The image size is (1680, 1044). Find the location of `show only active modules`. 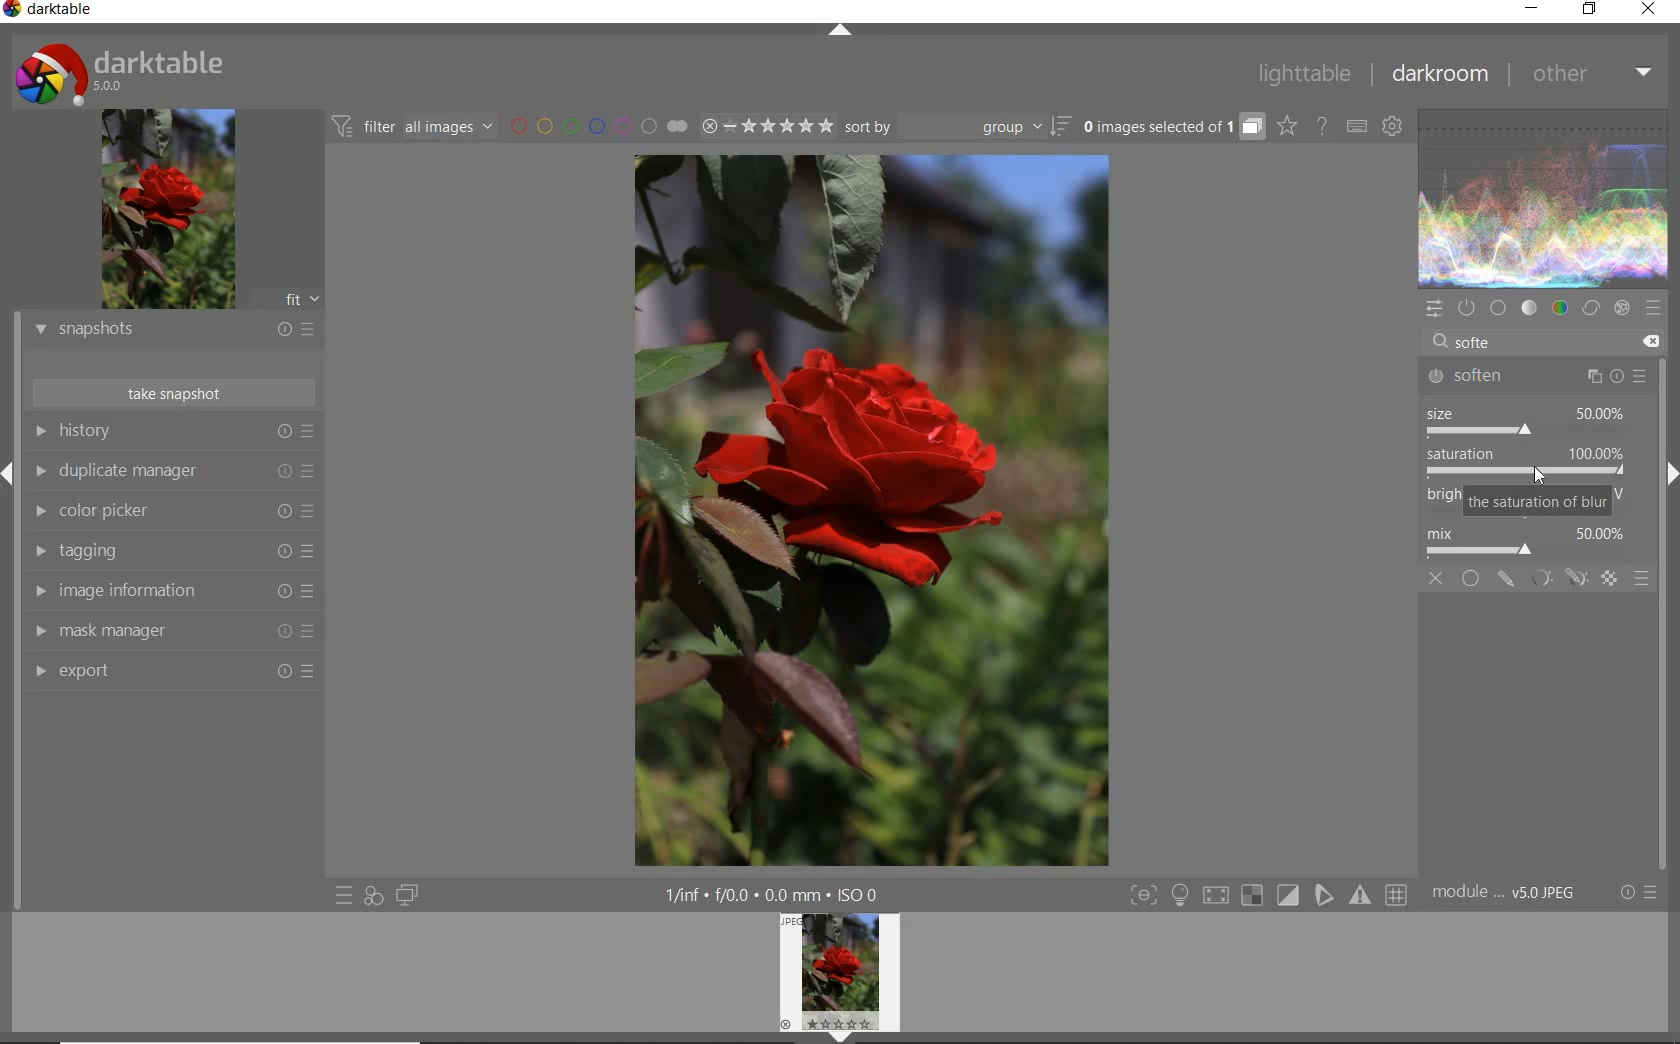

show only active modules is located at coordinates (1465, 306).